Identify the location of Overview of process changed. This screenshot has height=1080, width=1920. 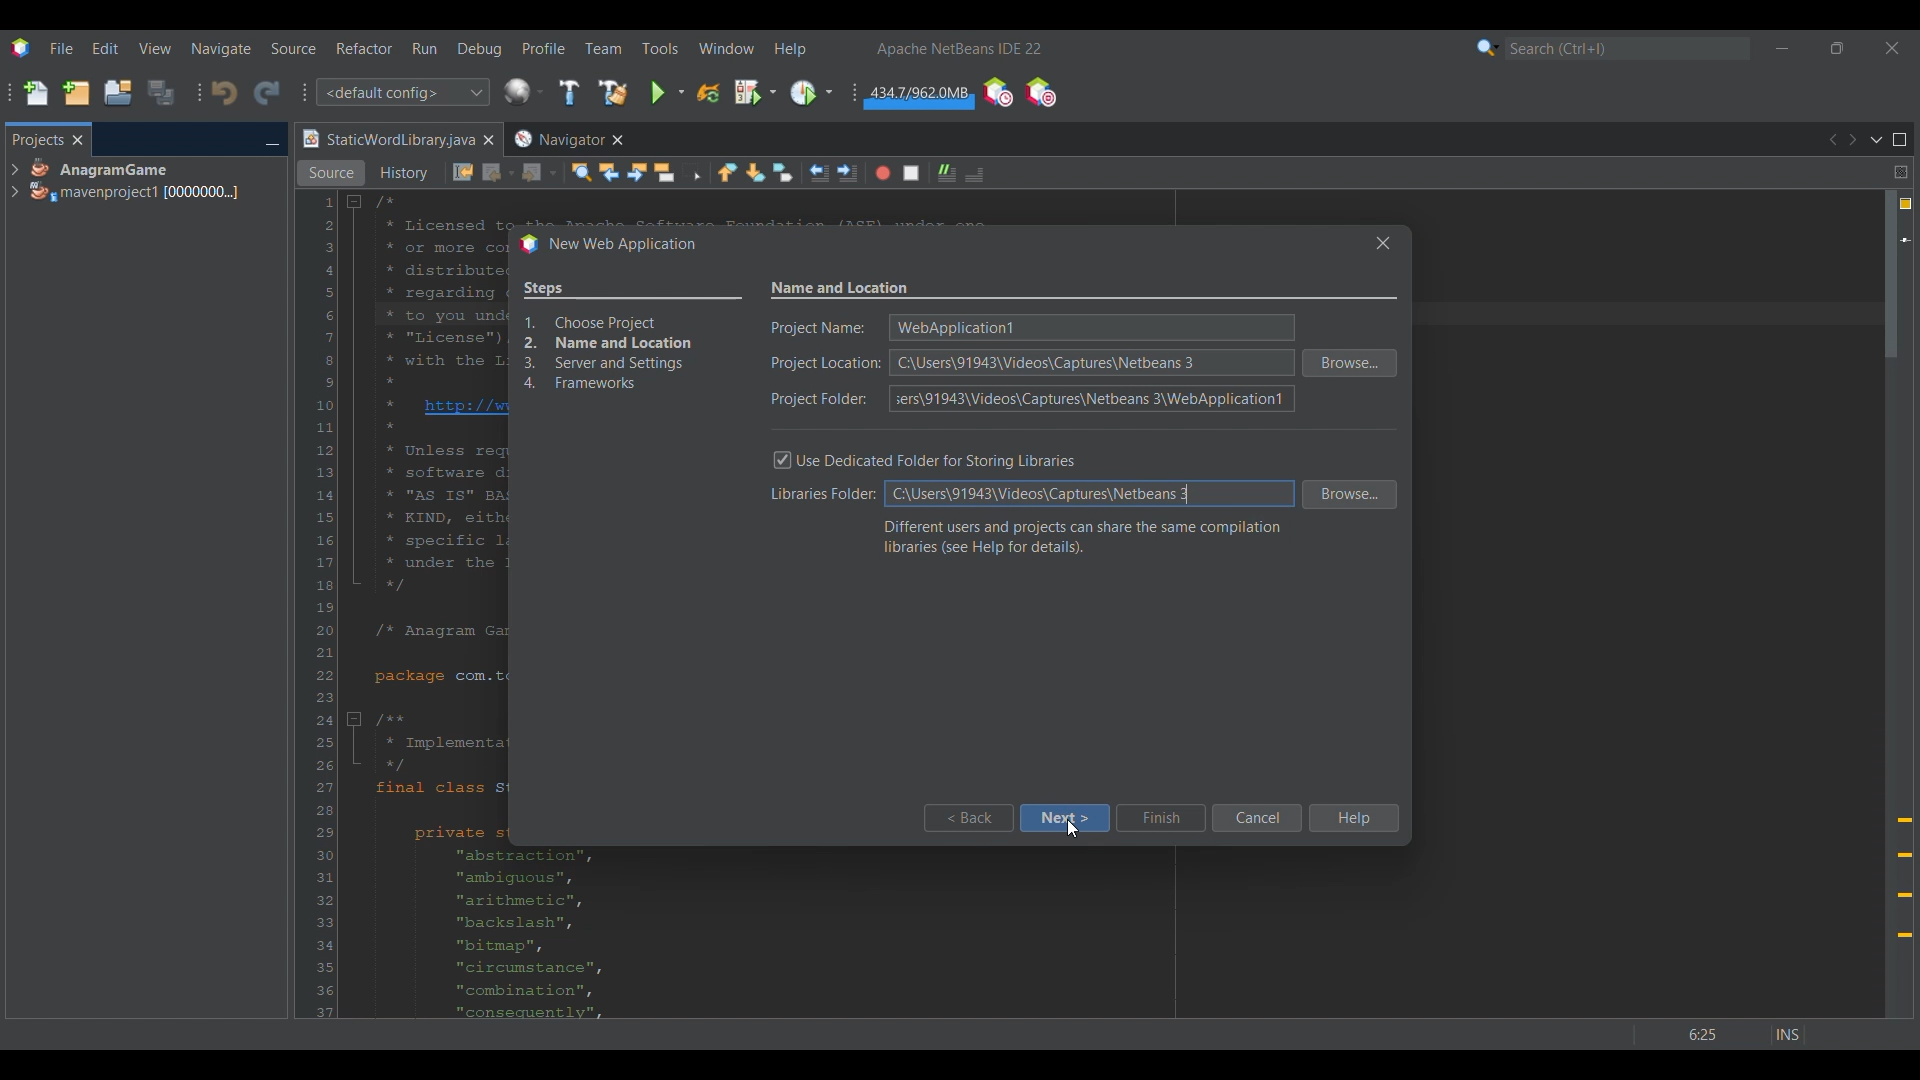
(632, 338).